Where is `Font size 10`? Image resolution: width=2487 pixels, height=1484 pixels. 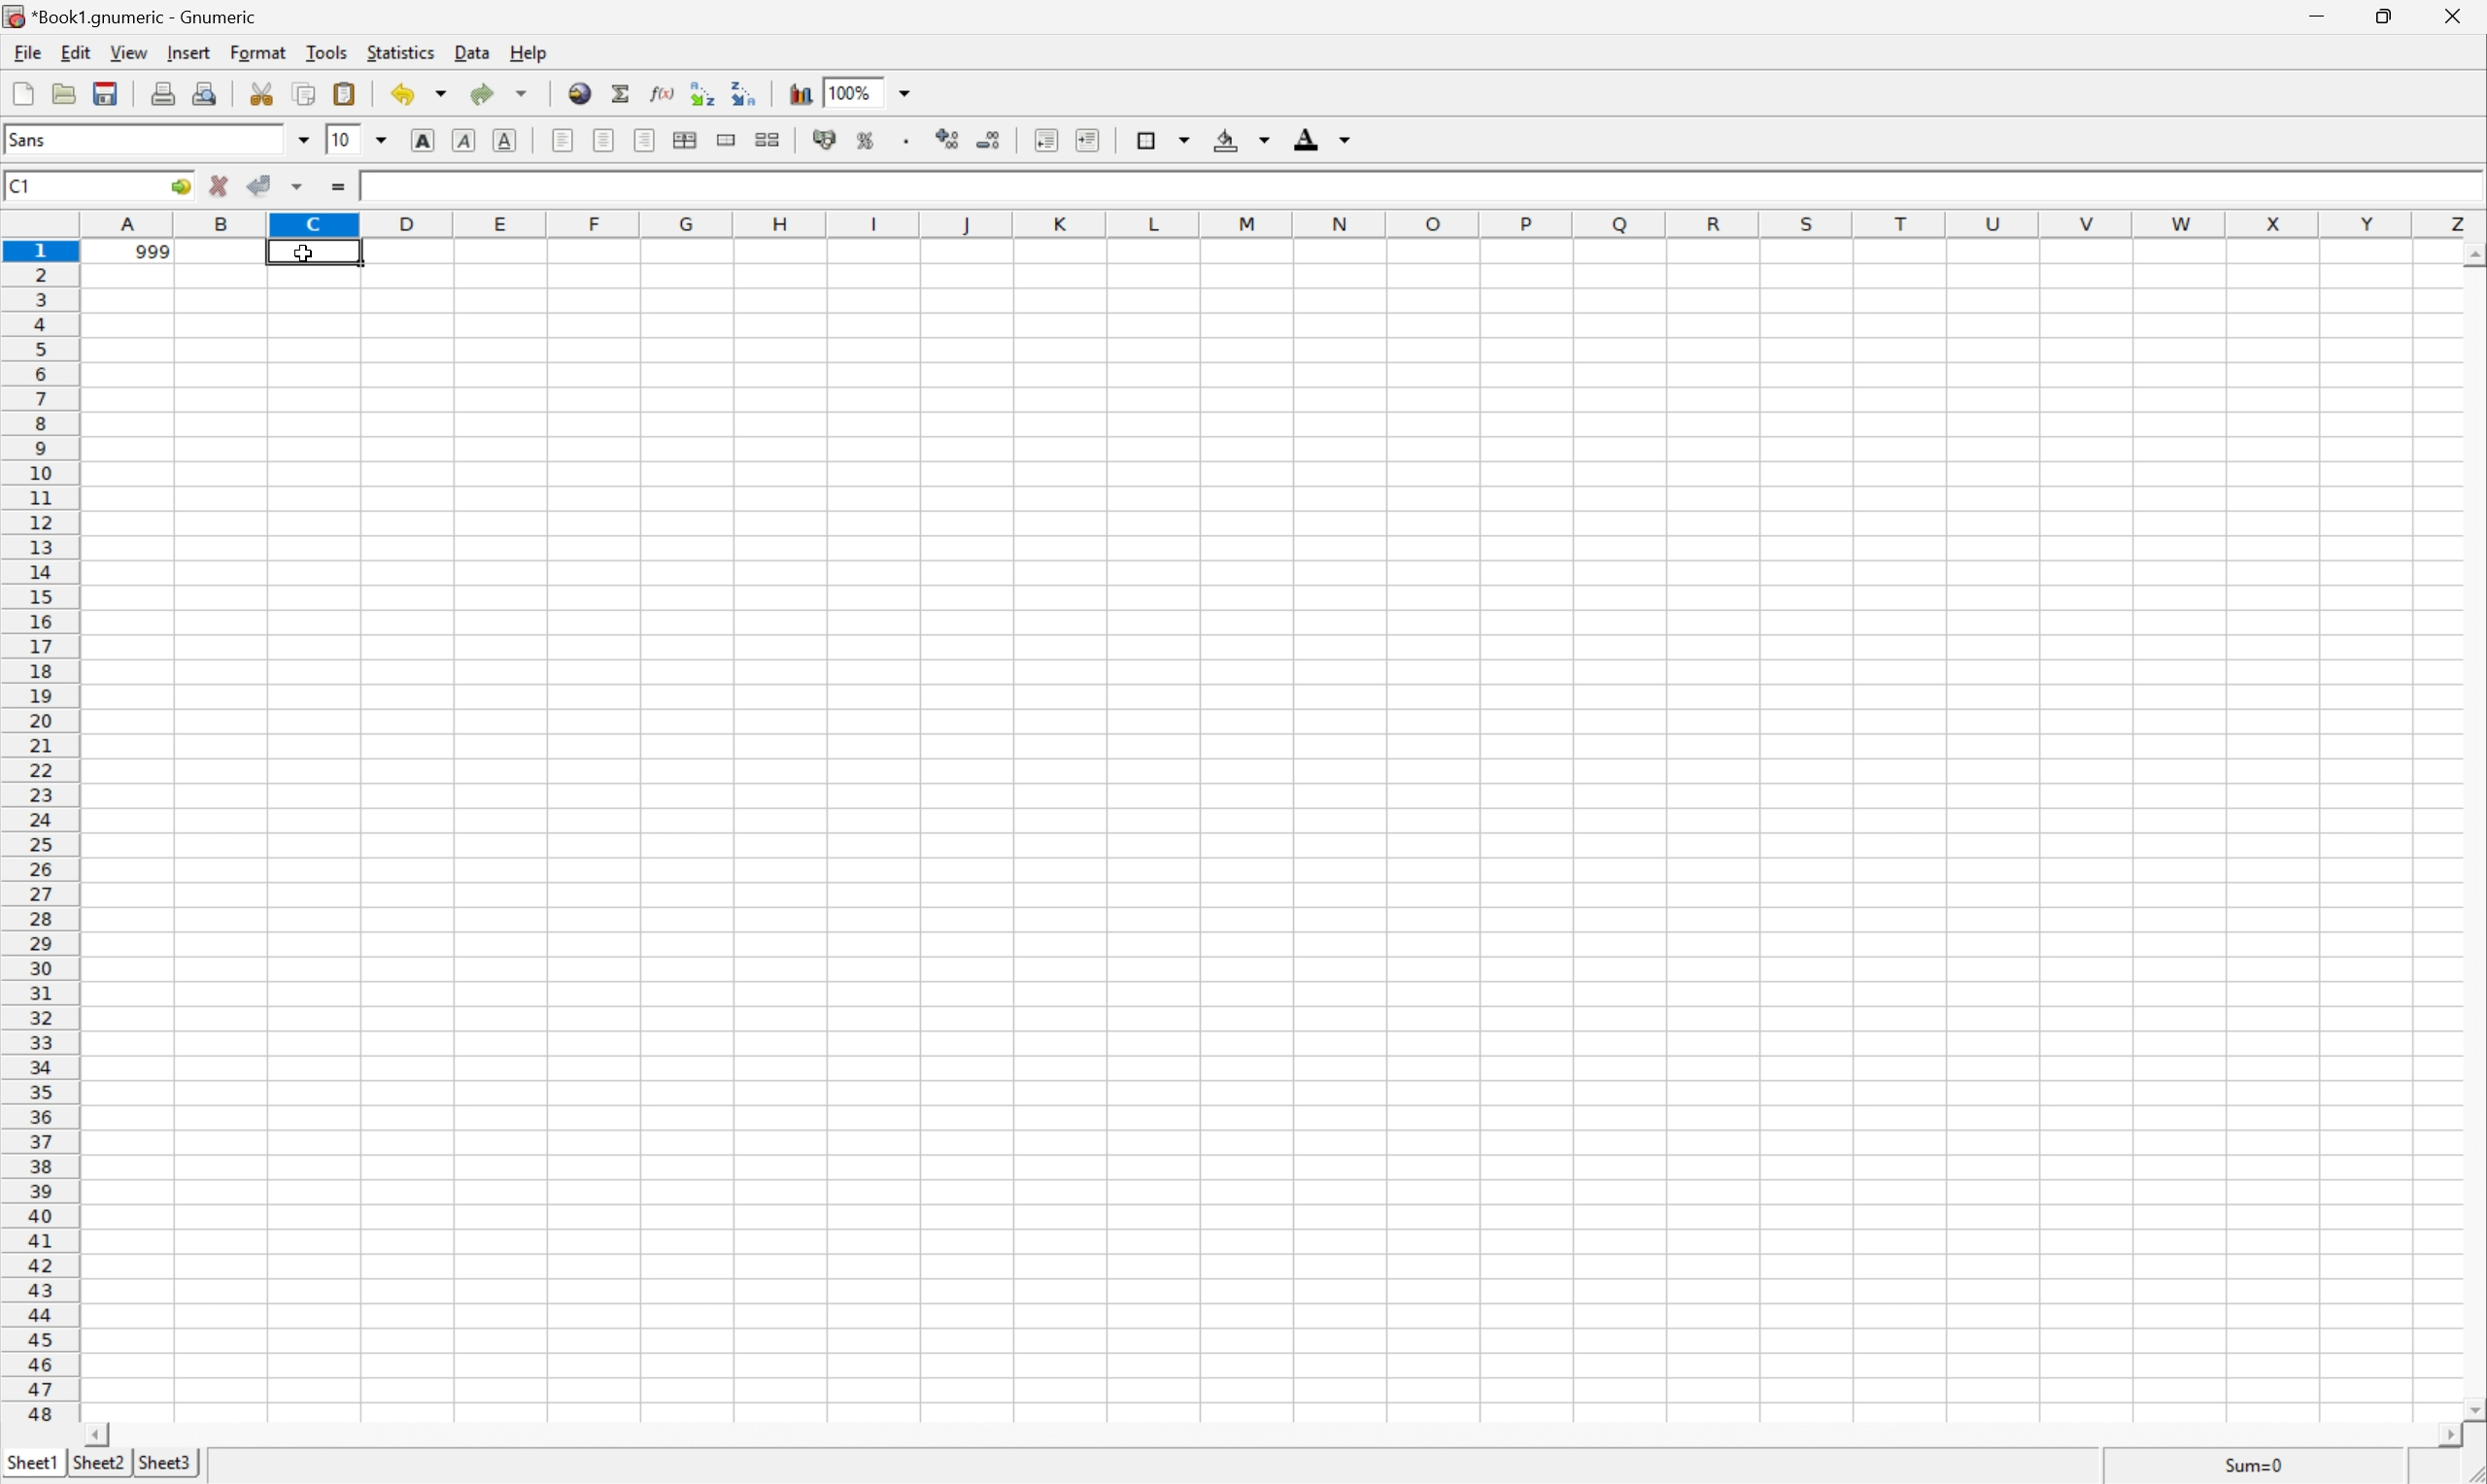
Font size 10 is located at coordinates (362, 137).